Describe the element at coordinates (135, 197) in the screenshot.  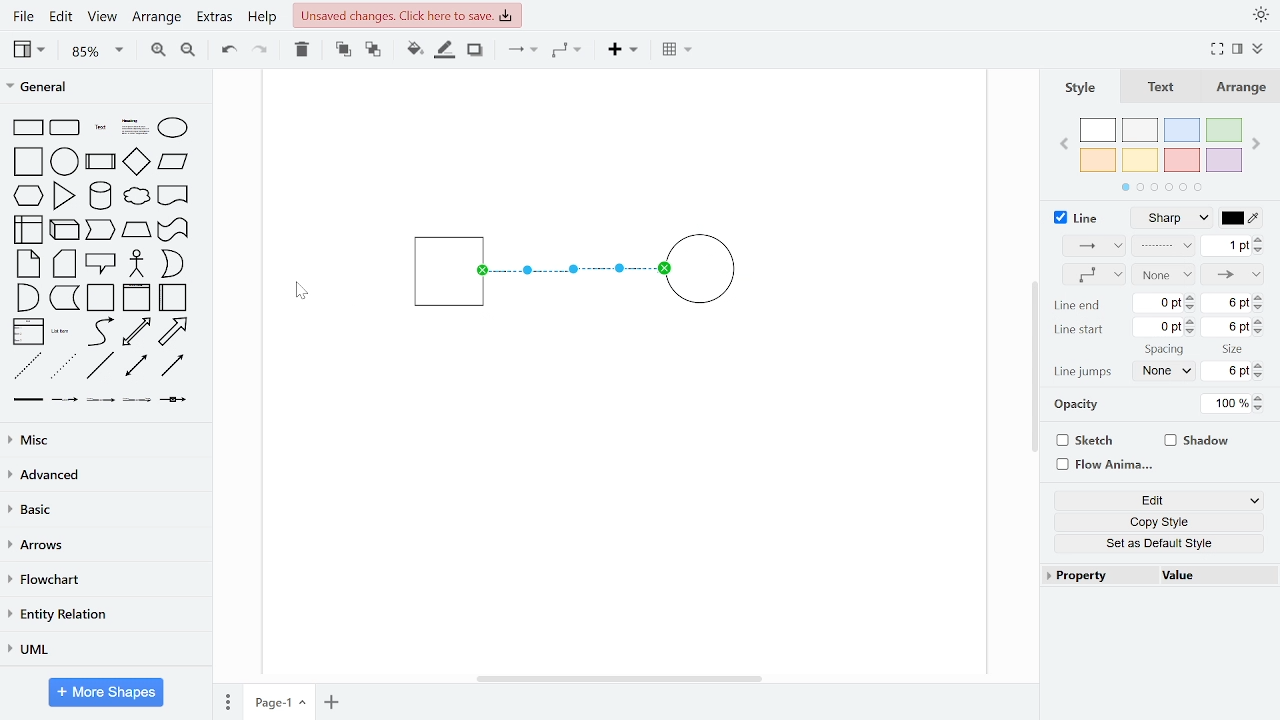
I see `cloud` at that location.